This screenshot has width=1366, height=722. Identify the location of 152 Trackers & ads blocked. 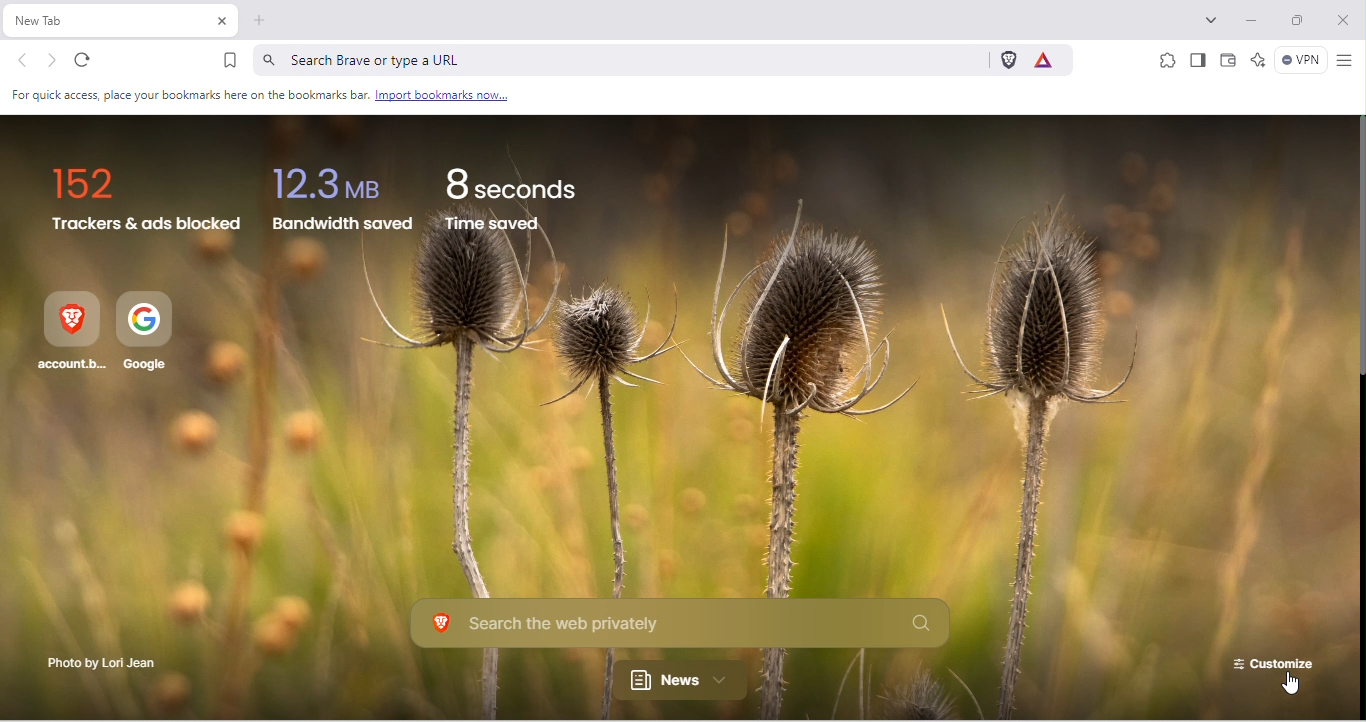
(147, 201).